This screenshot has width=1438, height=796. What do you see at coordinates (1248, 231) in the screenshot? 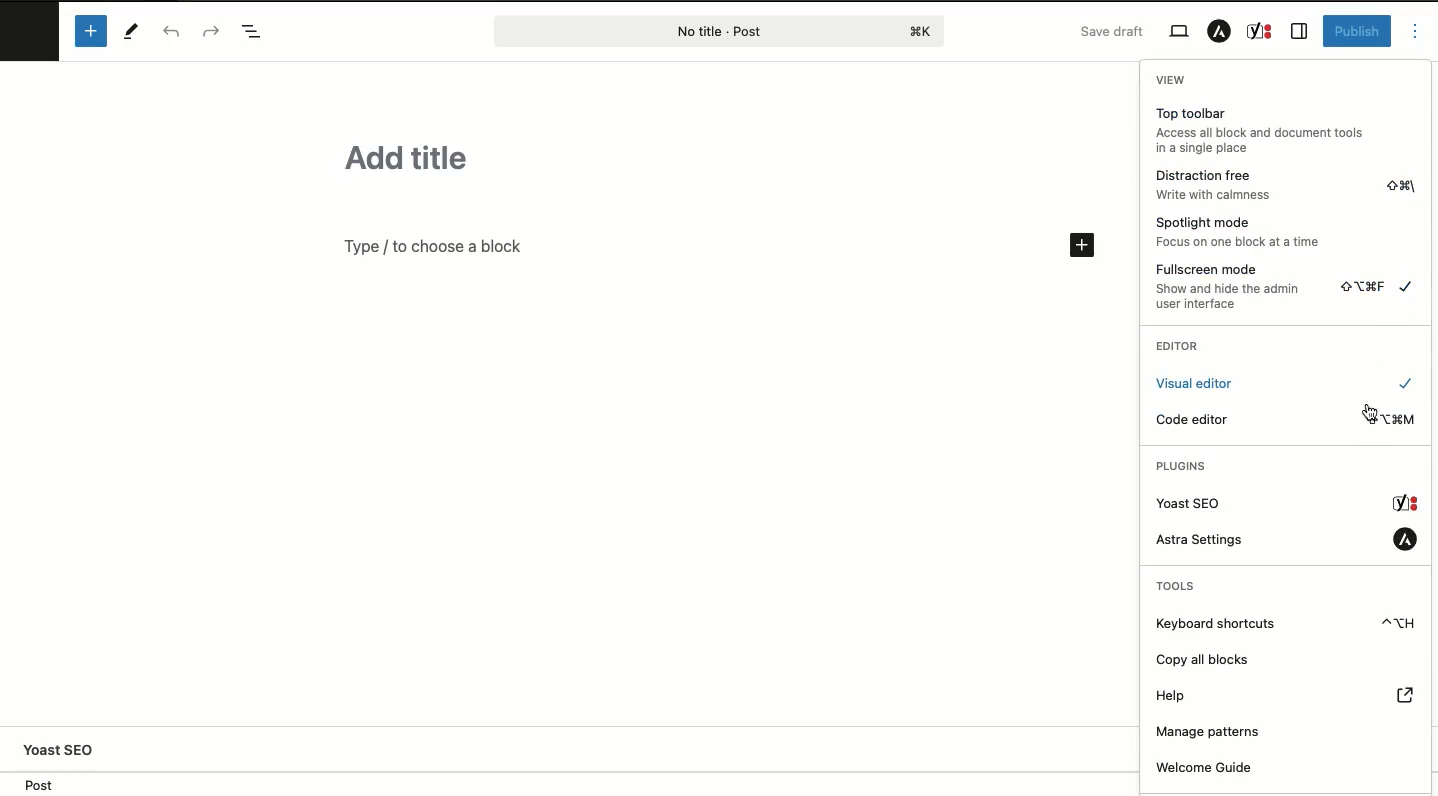
I see `Spotlight mode` at bounding box center [1248, 231].